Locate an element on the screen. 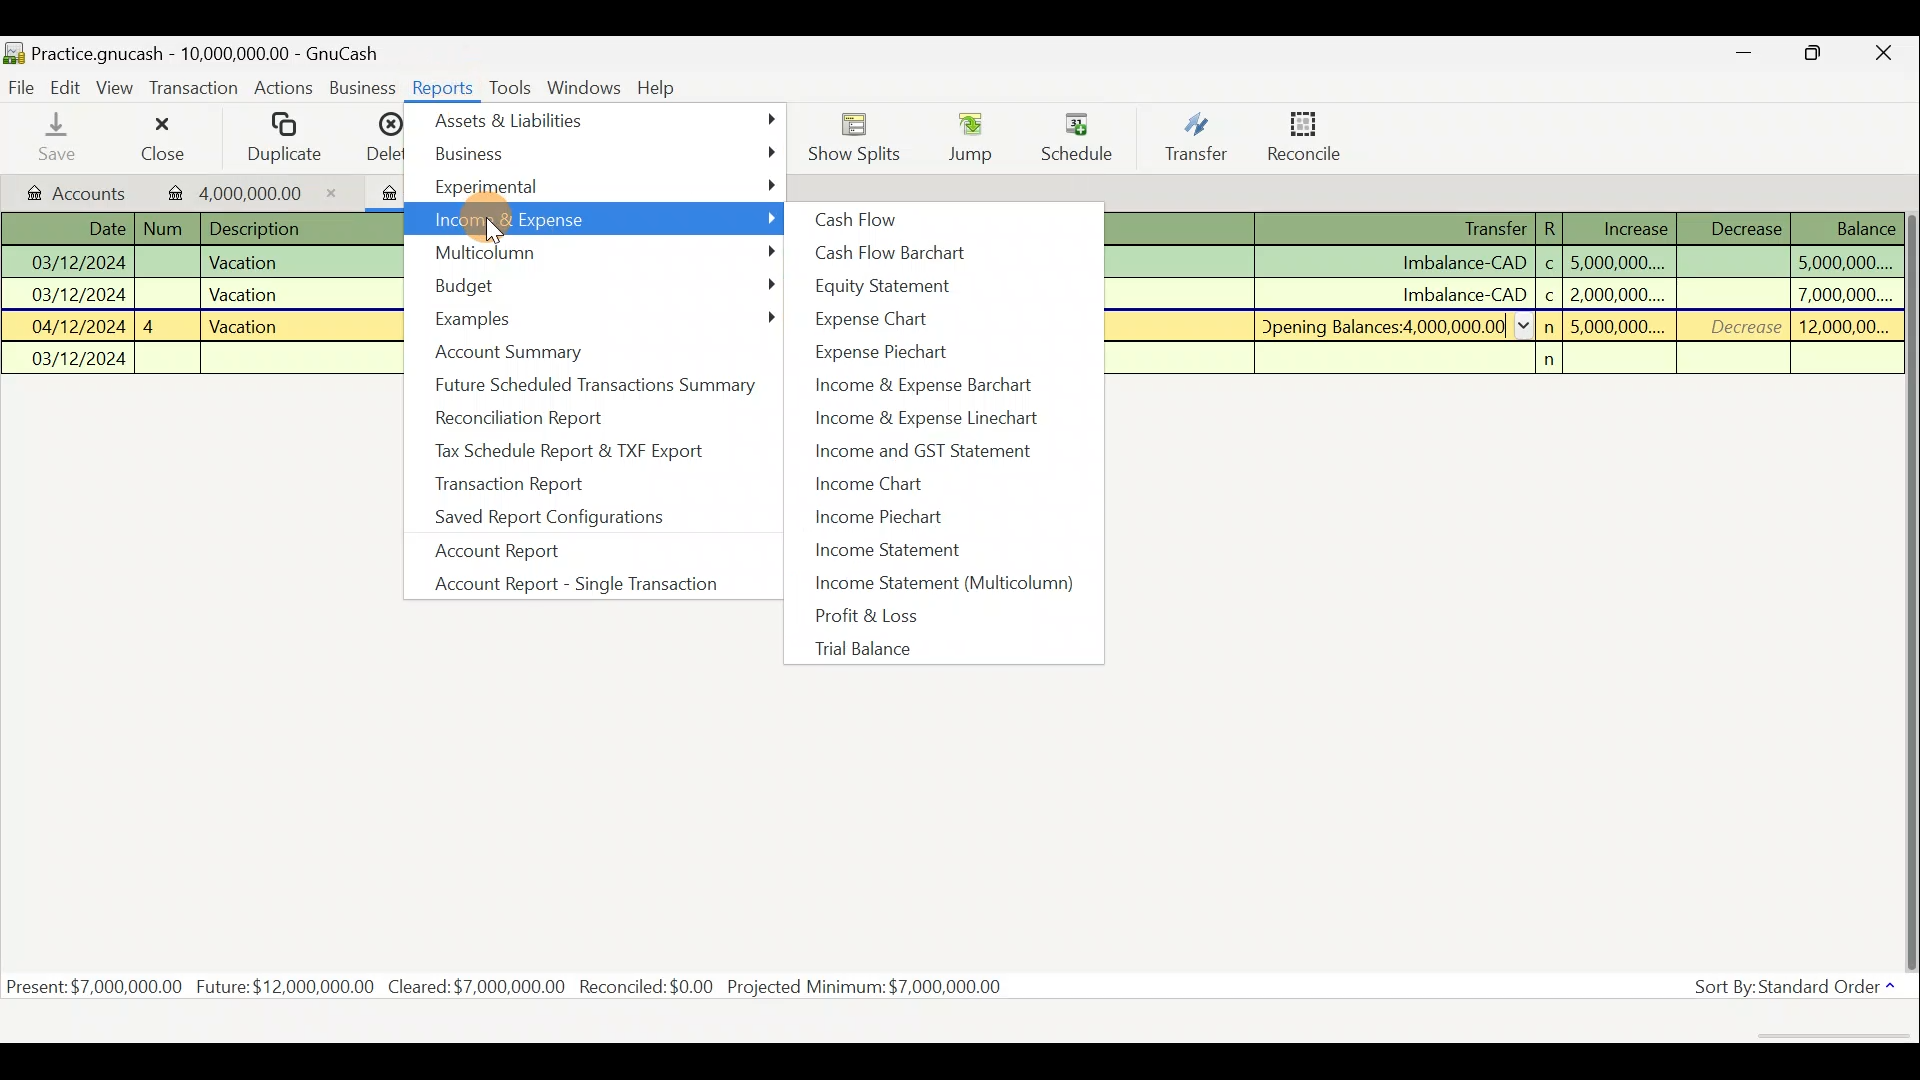 Image resolution: width=1920 pixels, height=1080 pixels. Practice.gnucash - 10,000,000.00 - GnuCash is located at coordinates (194, 52).